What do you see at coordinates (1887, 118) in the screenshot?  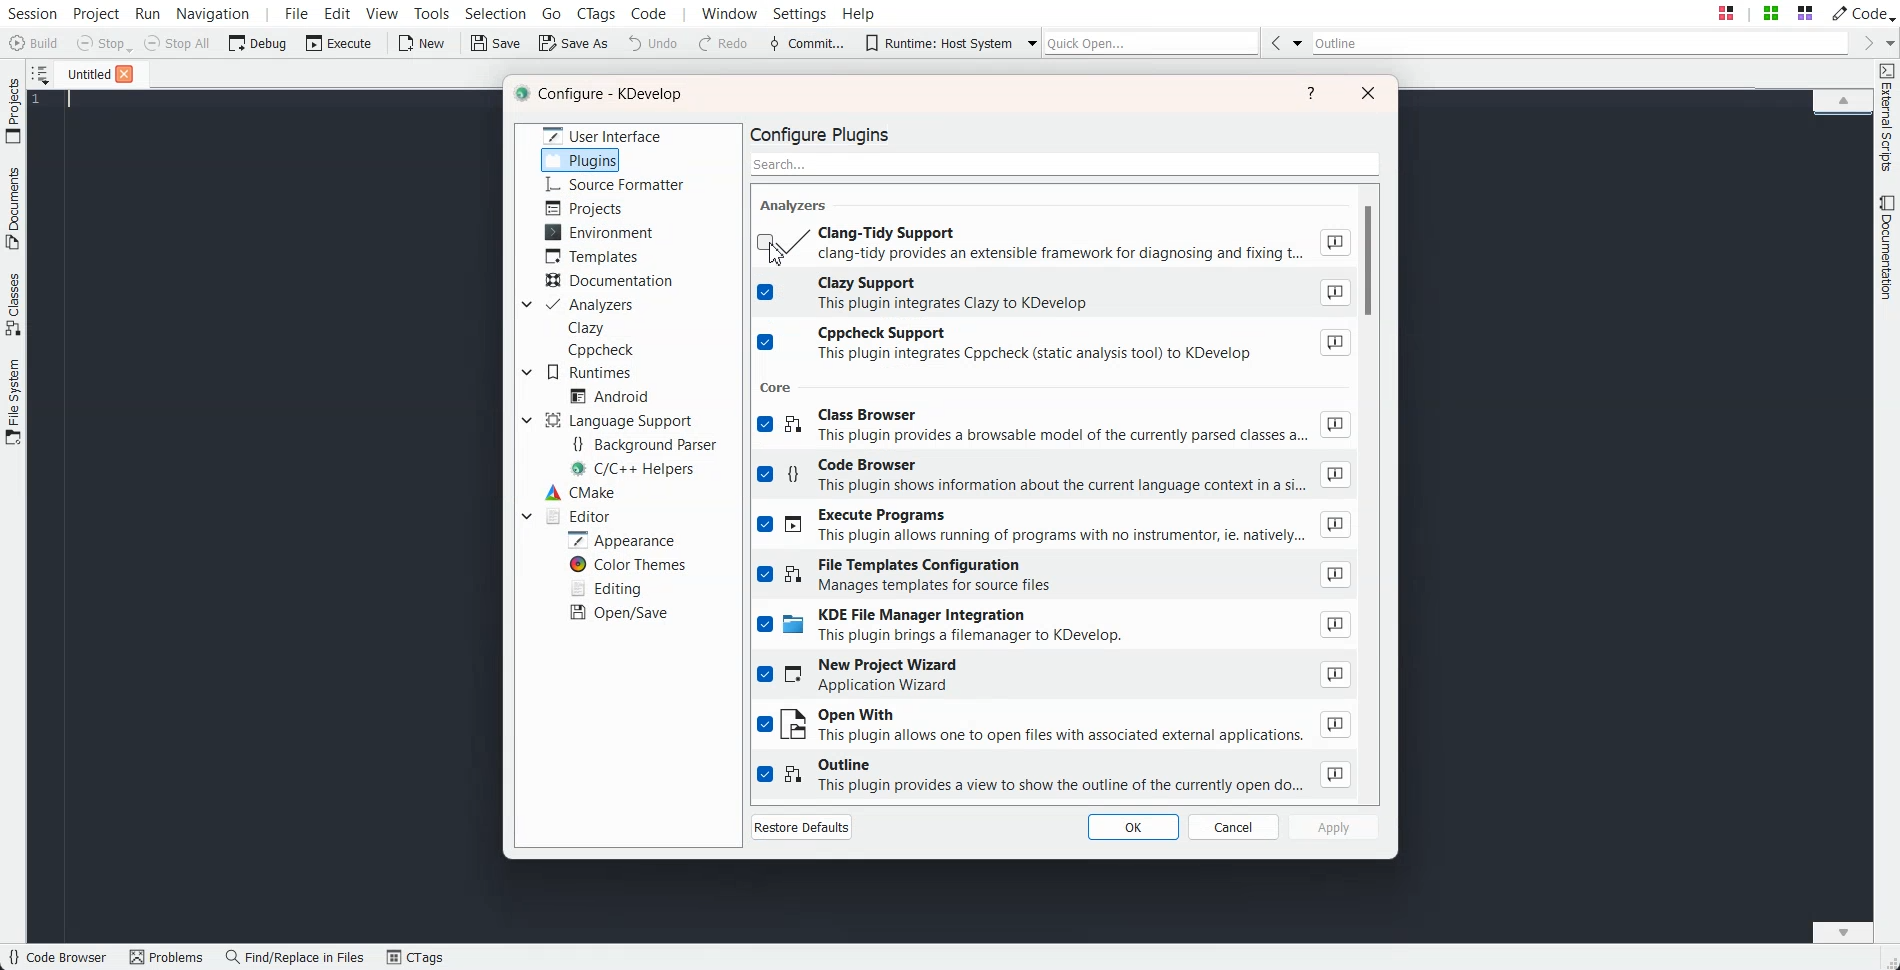 I see `External Scripts` at bounding box center [1887, 118].